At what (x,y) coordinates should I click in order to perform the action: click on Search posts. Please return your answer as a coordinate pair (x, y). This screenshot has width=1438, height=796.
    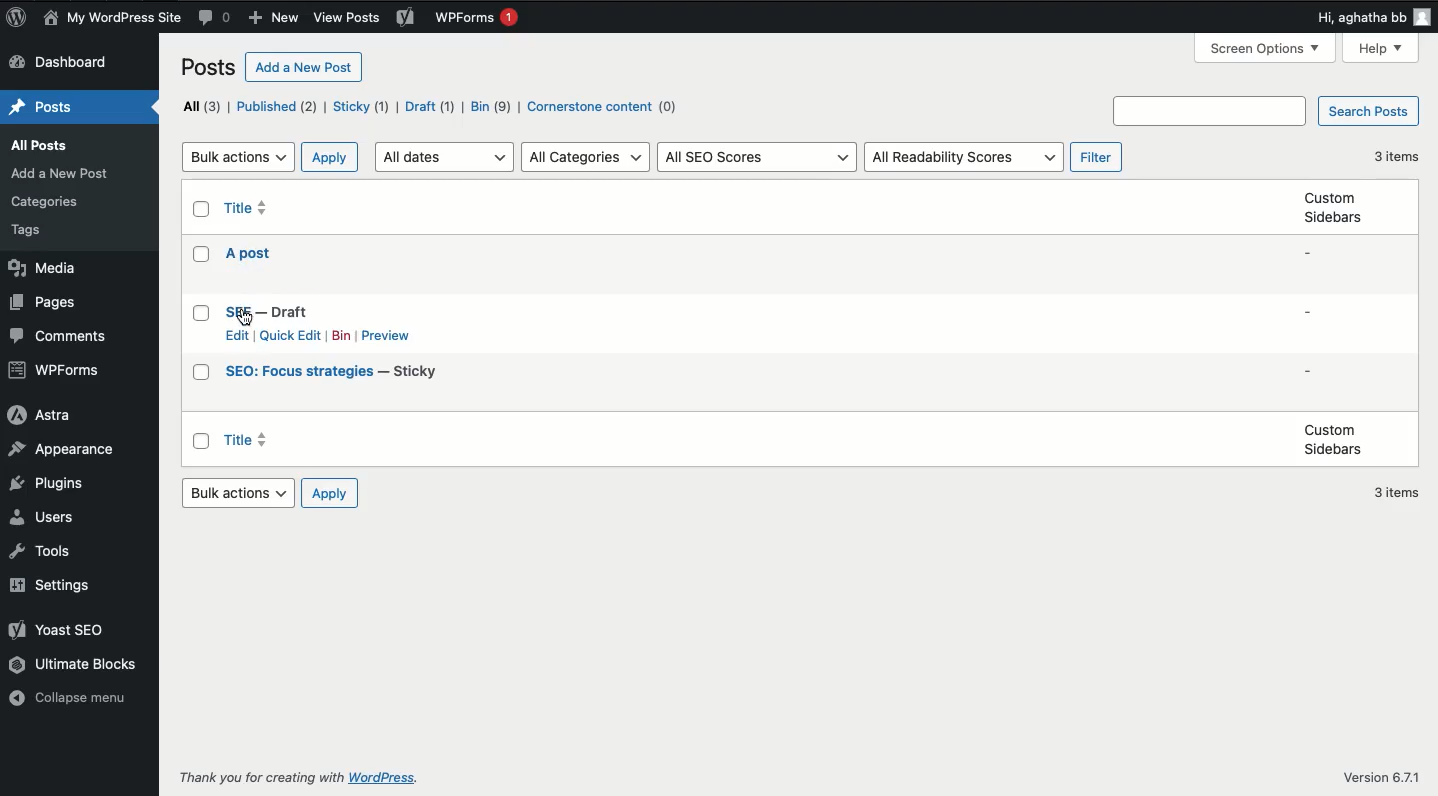
    Looking at the image, I should click on (1369, 111).